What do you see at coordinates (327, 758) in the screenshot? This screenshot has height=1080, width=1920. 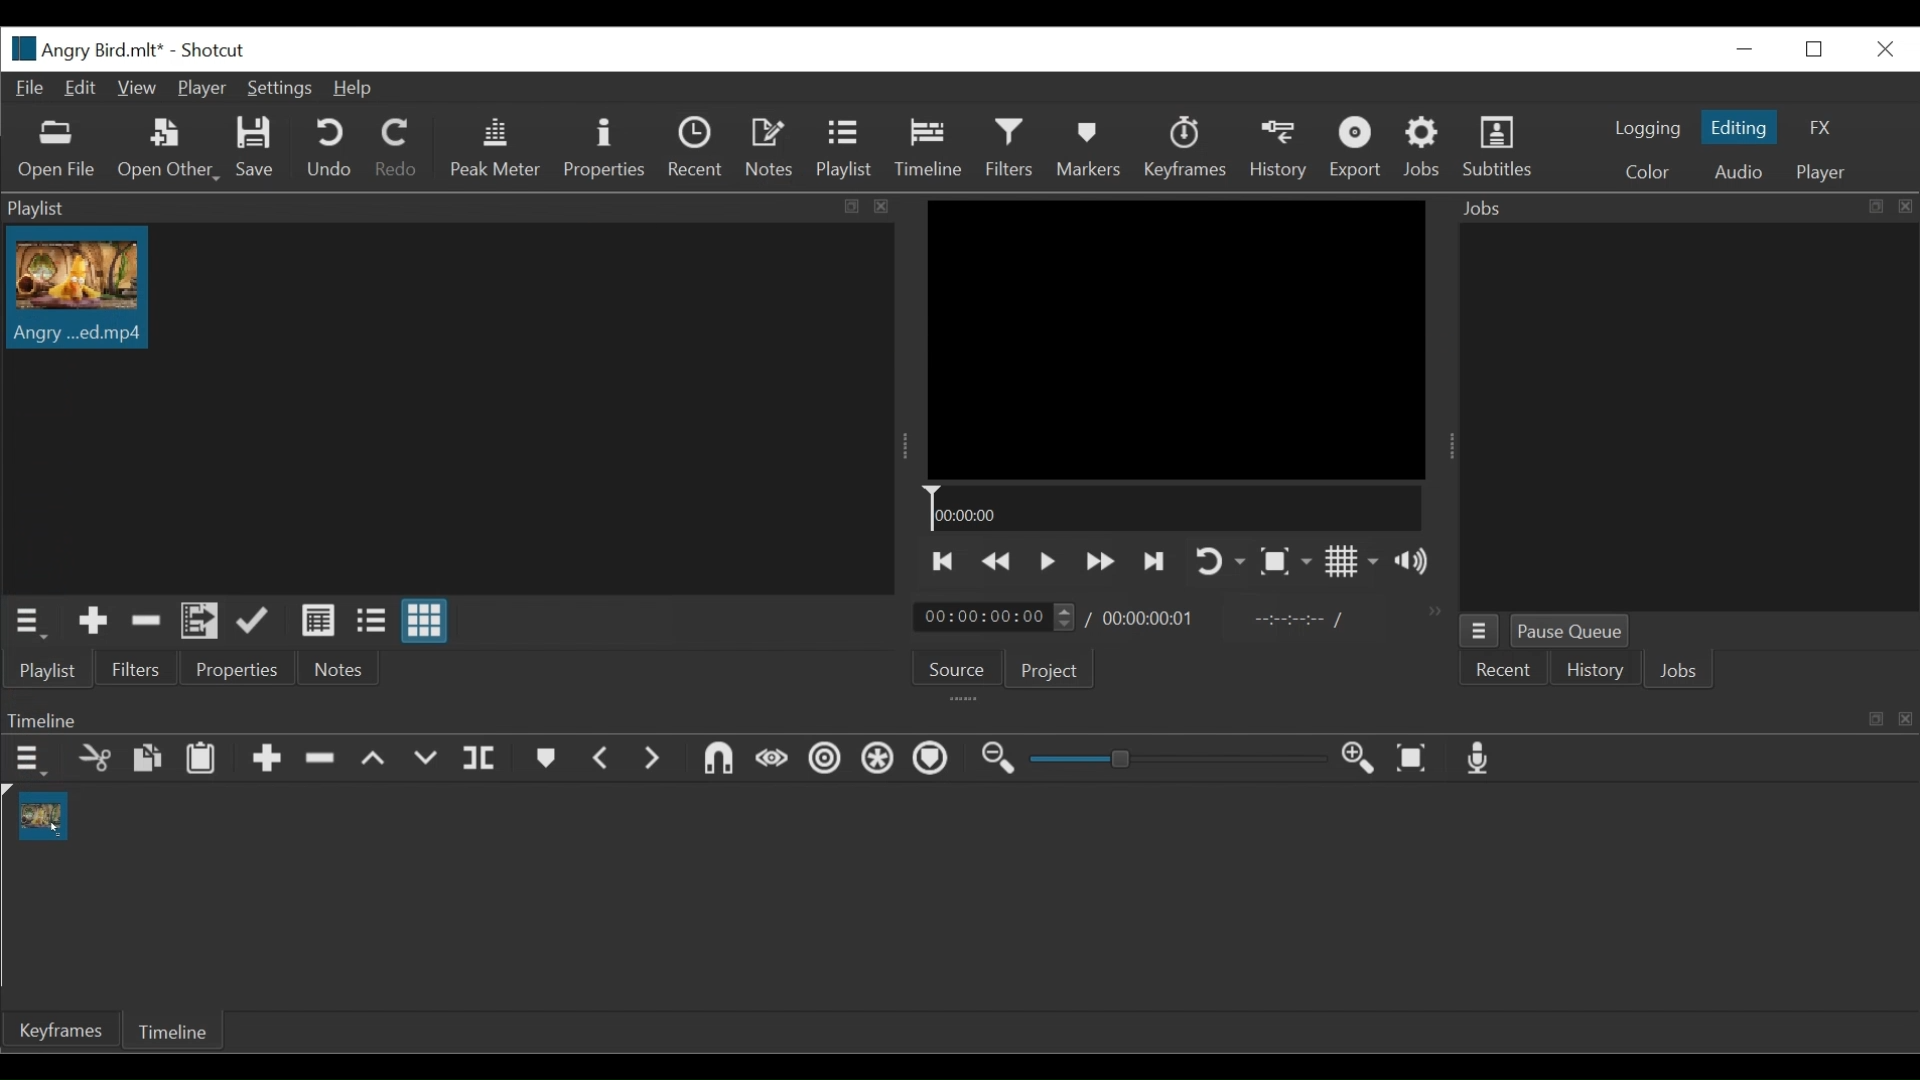 I see `remove clip` at bounding box center [327, 758].